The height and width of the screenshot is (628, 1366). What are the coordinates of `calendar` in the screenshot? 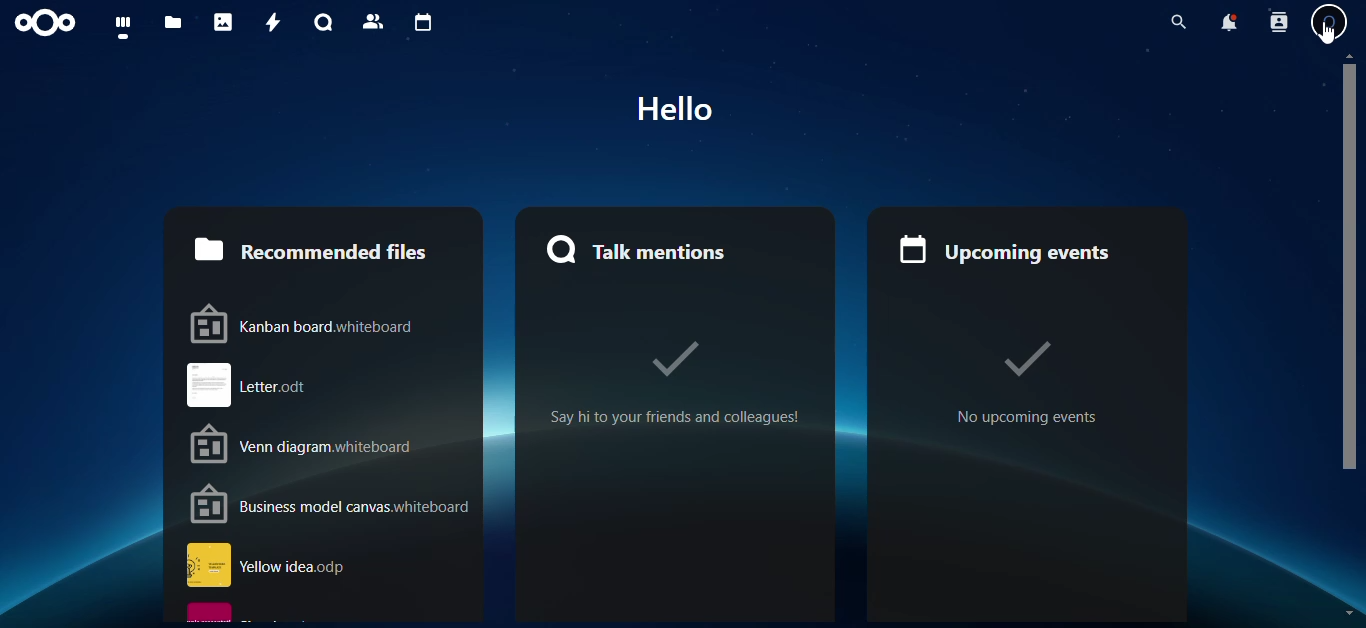 It's located at (419, 22).